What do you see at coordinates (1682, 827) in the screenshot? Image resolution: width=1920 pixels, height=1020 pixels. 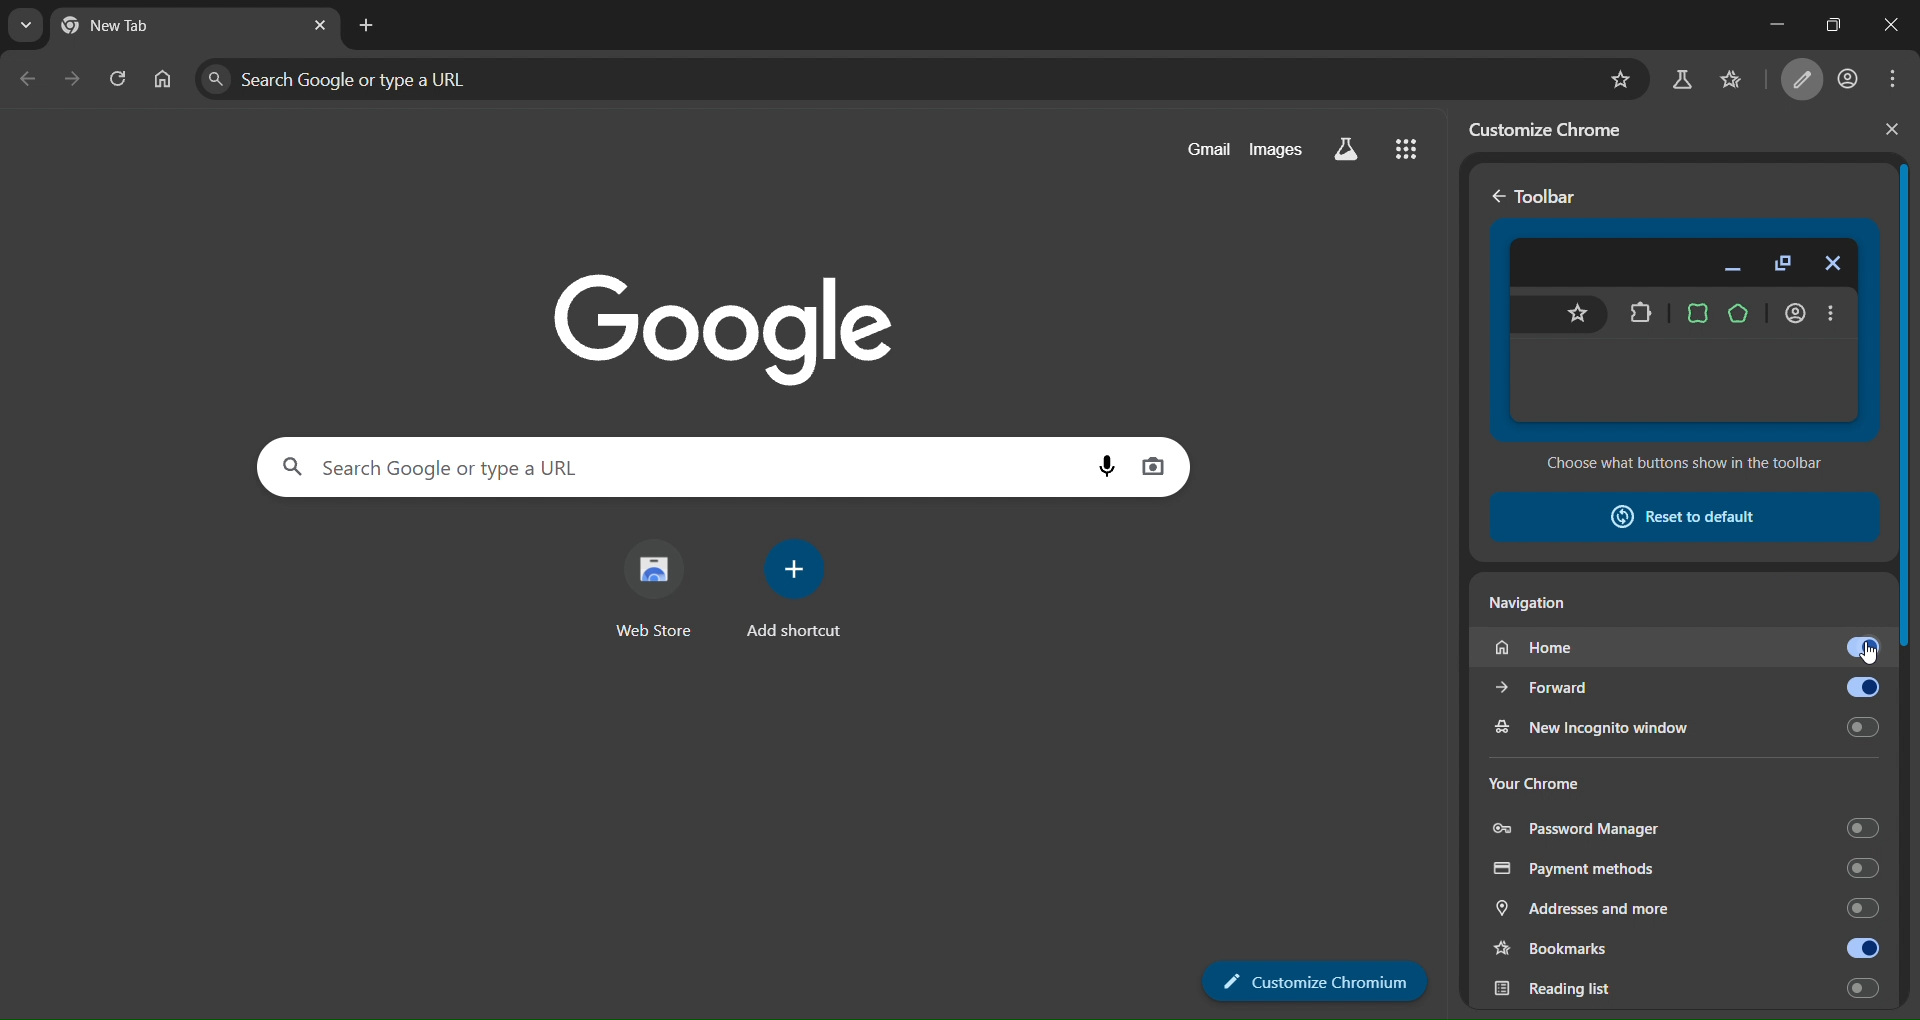 I see `password manager` at bounding box center [1682, 827].